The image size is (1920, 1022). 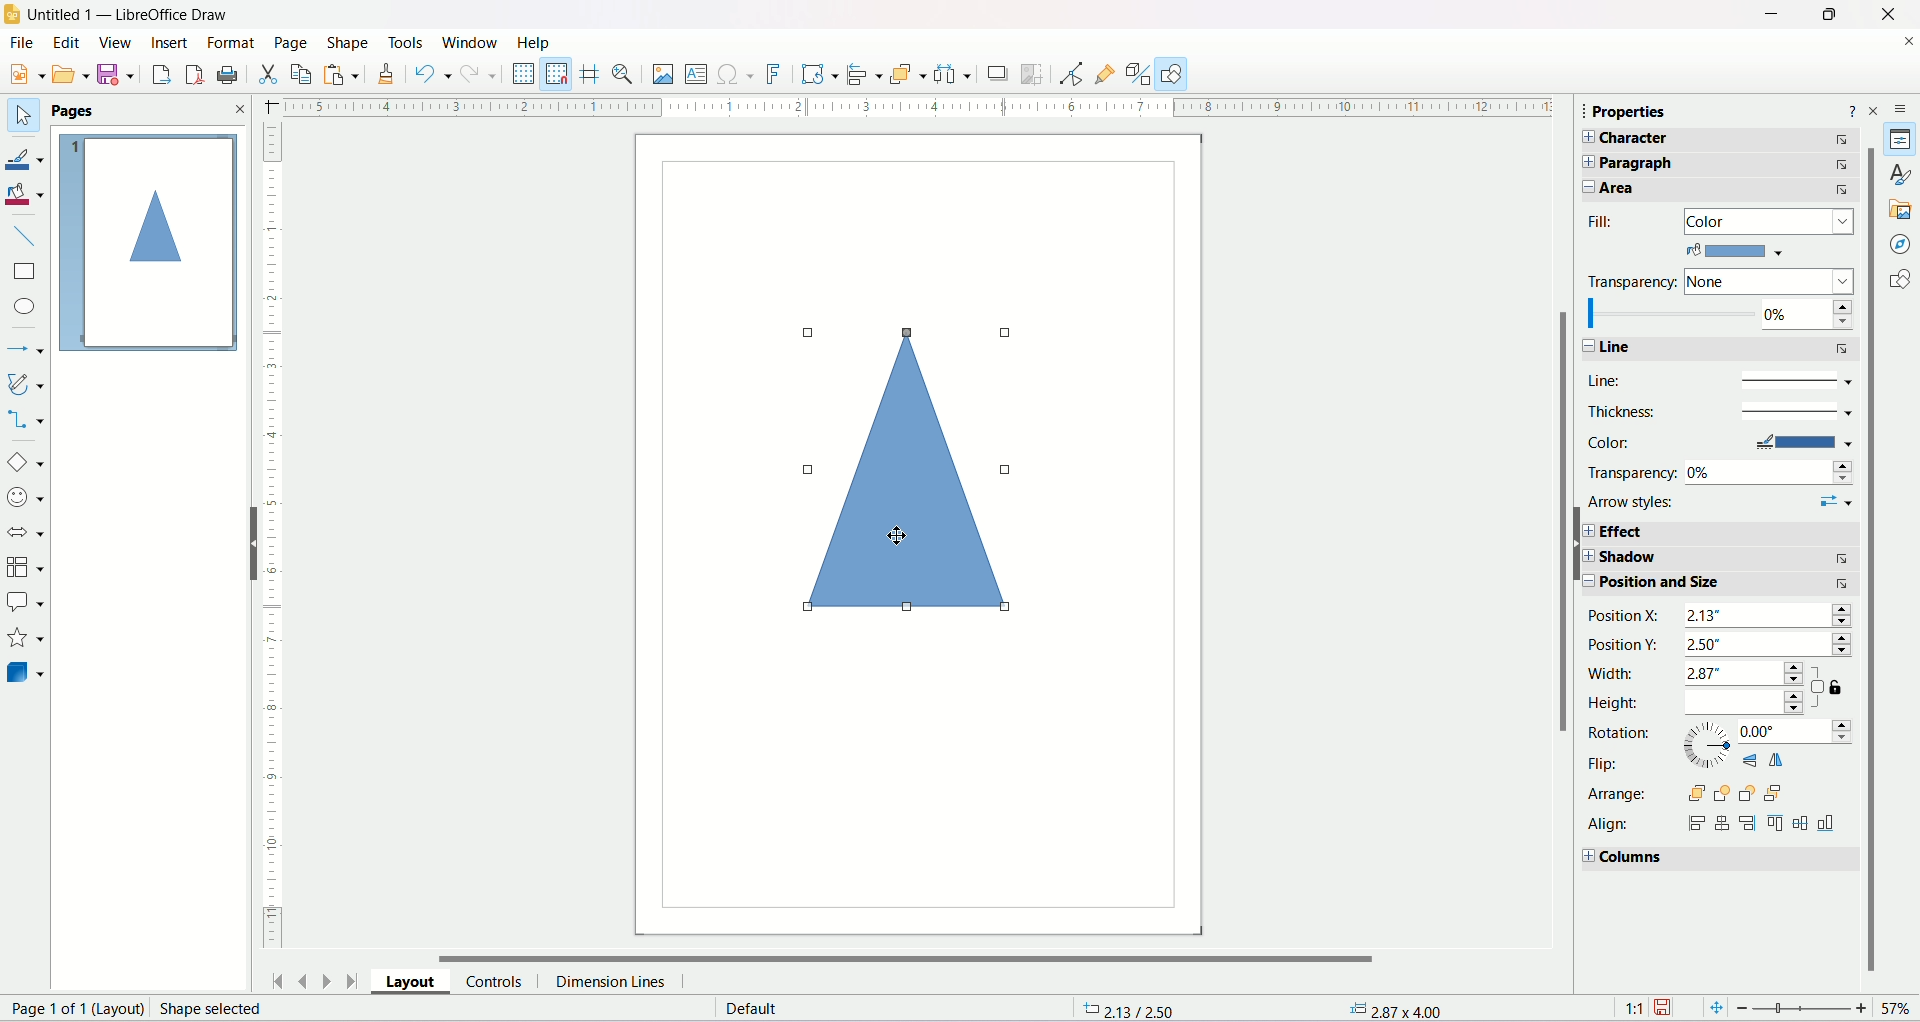 I want to click on Shapes, so click(x=1903, y=279).